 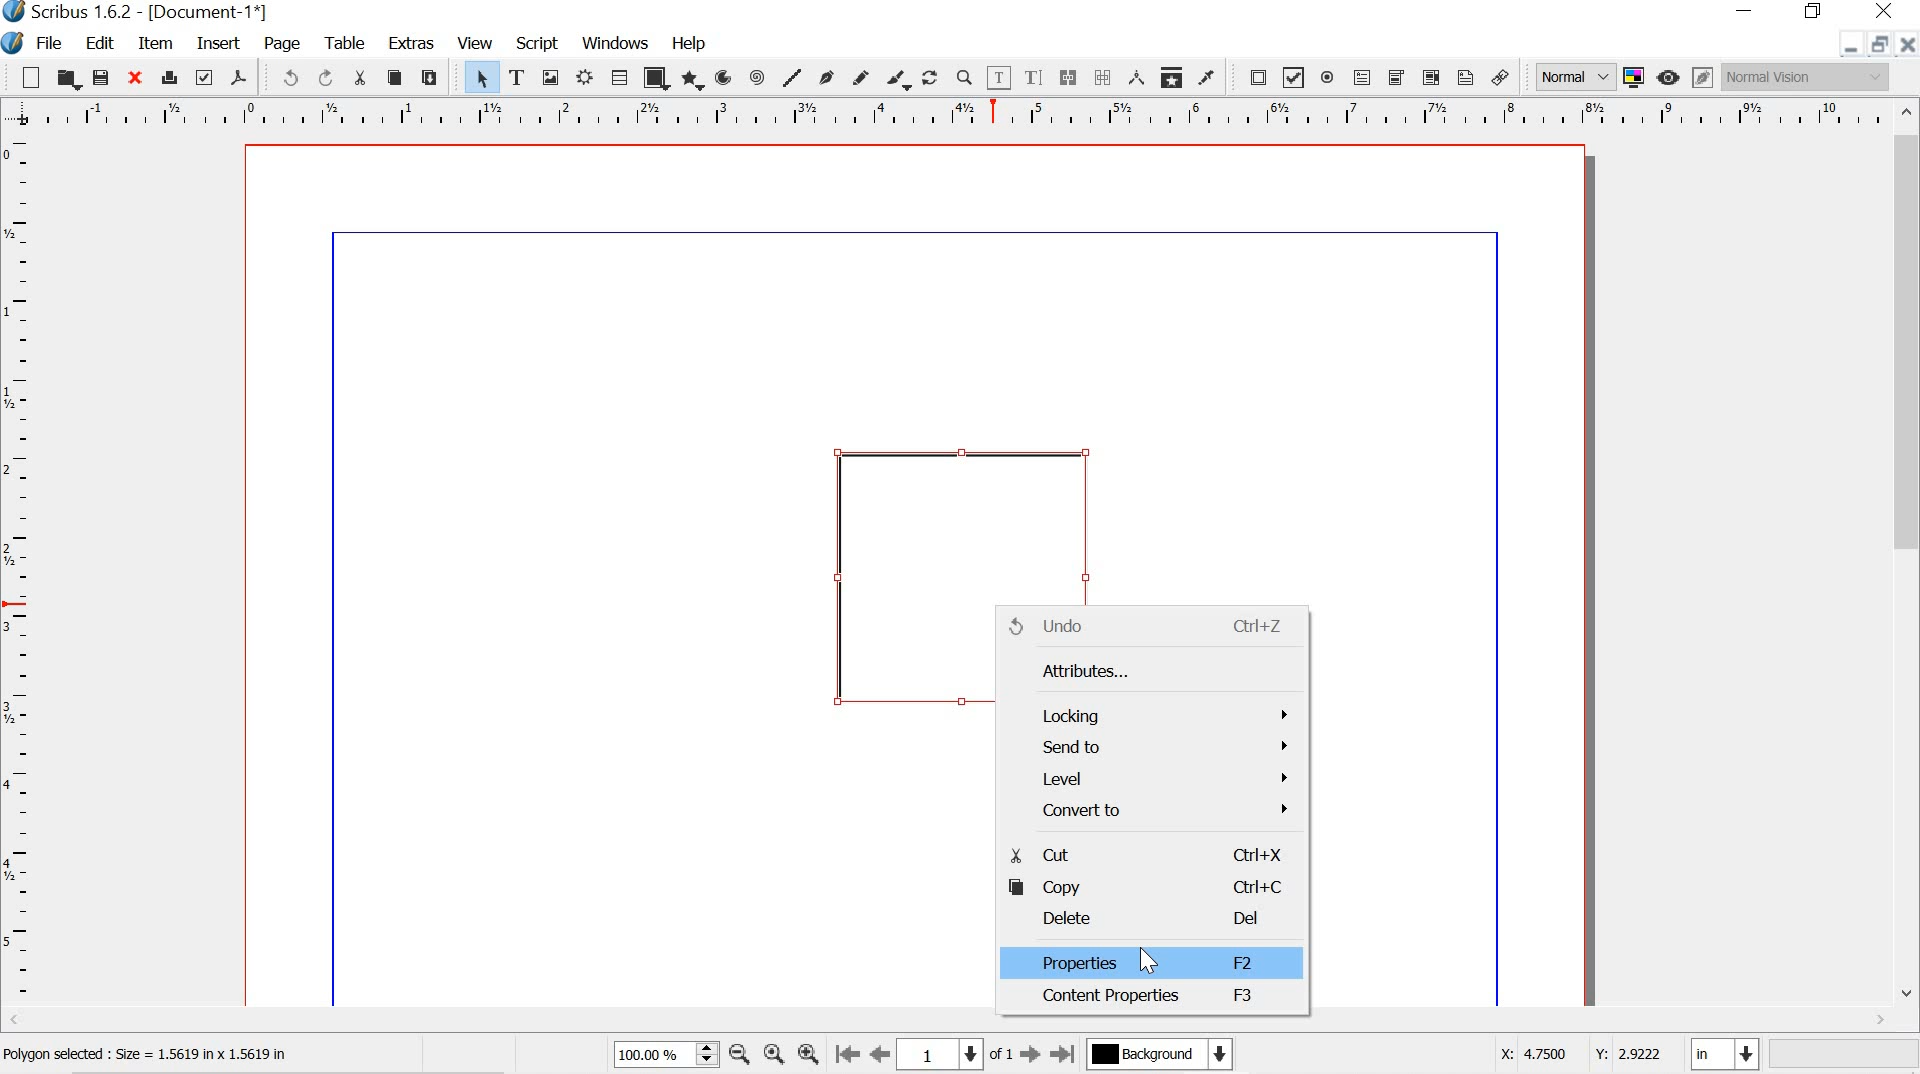 I want to click on scrollbar, so click(x=1906, y=557).